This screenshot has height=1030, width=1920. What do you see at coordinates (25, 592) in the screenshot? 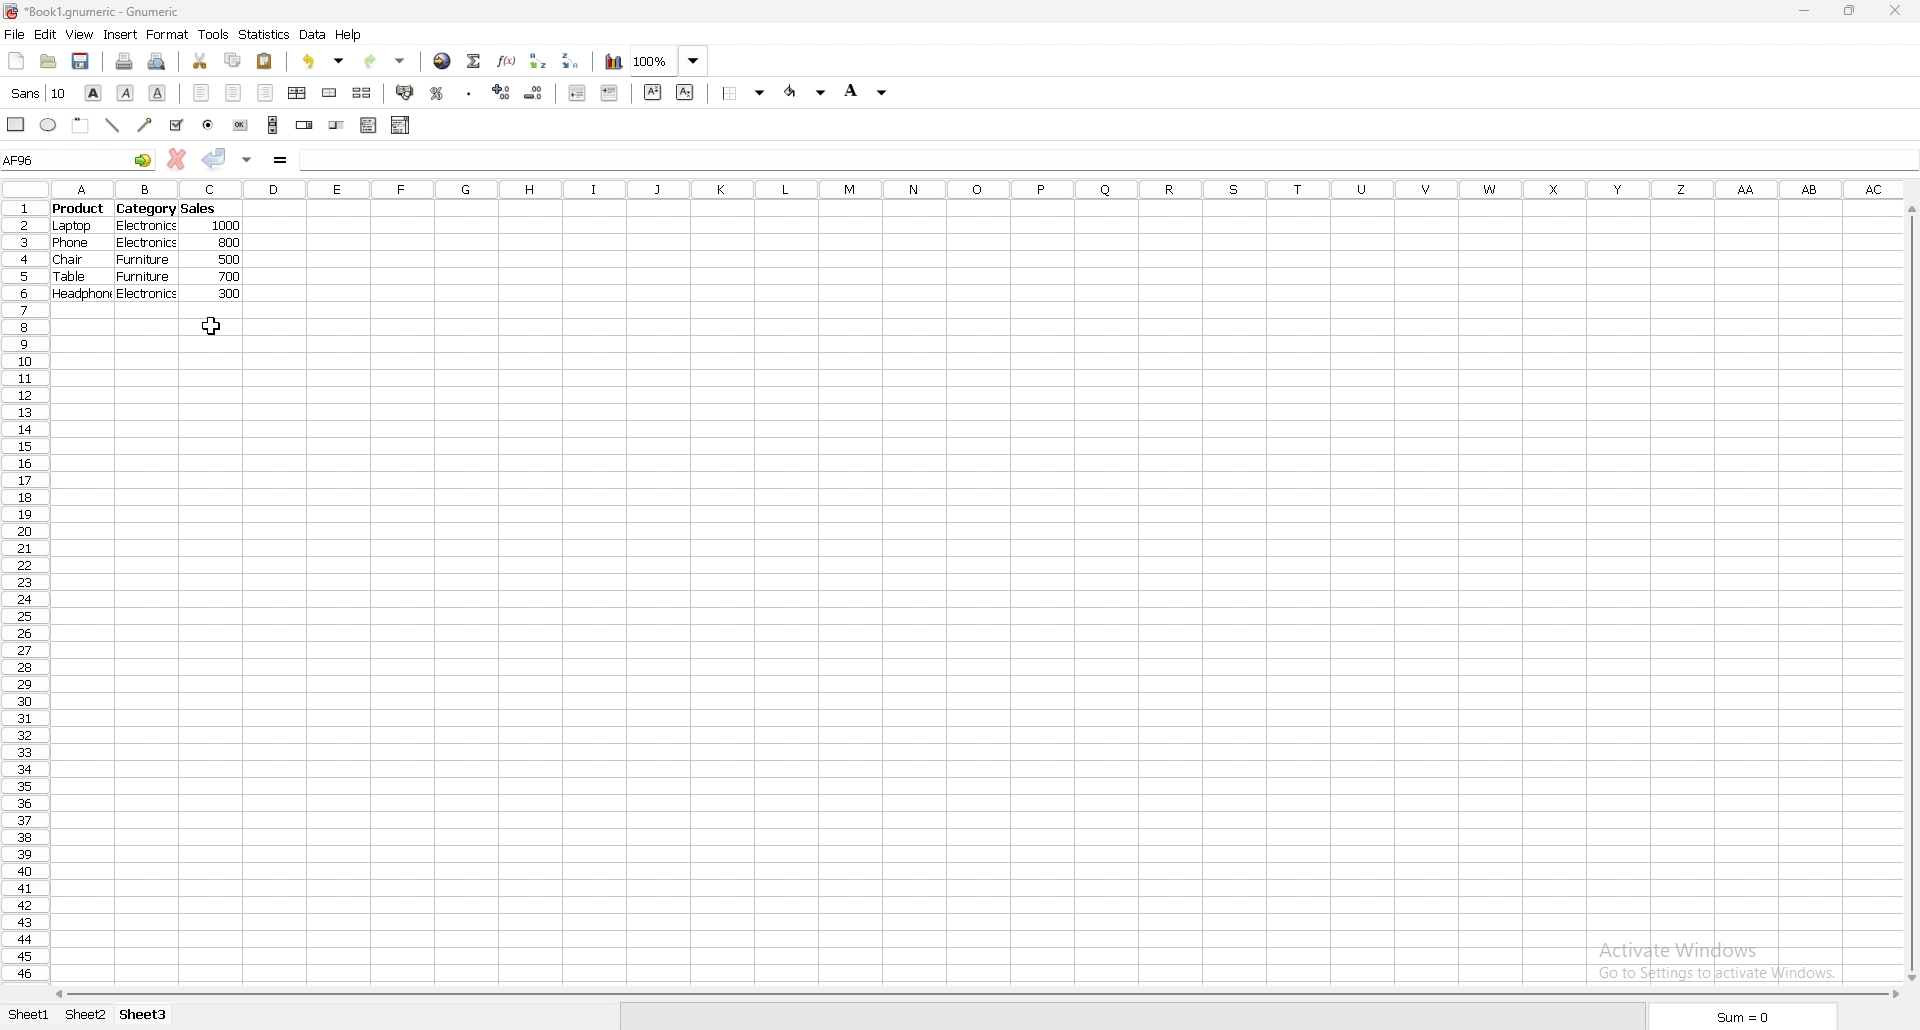
I see `row` at bounding box center [25, 592].